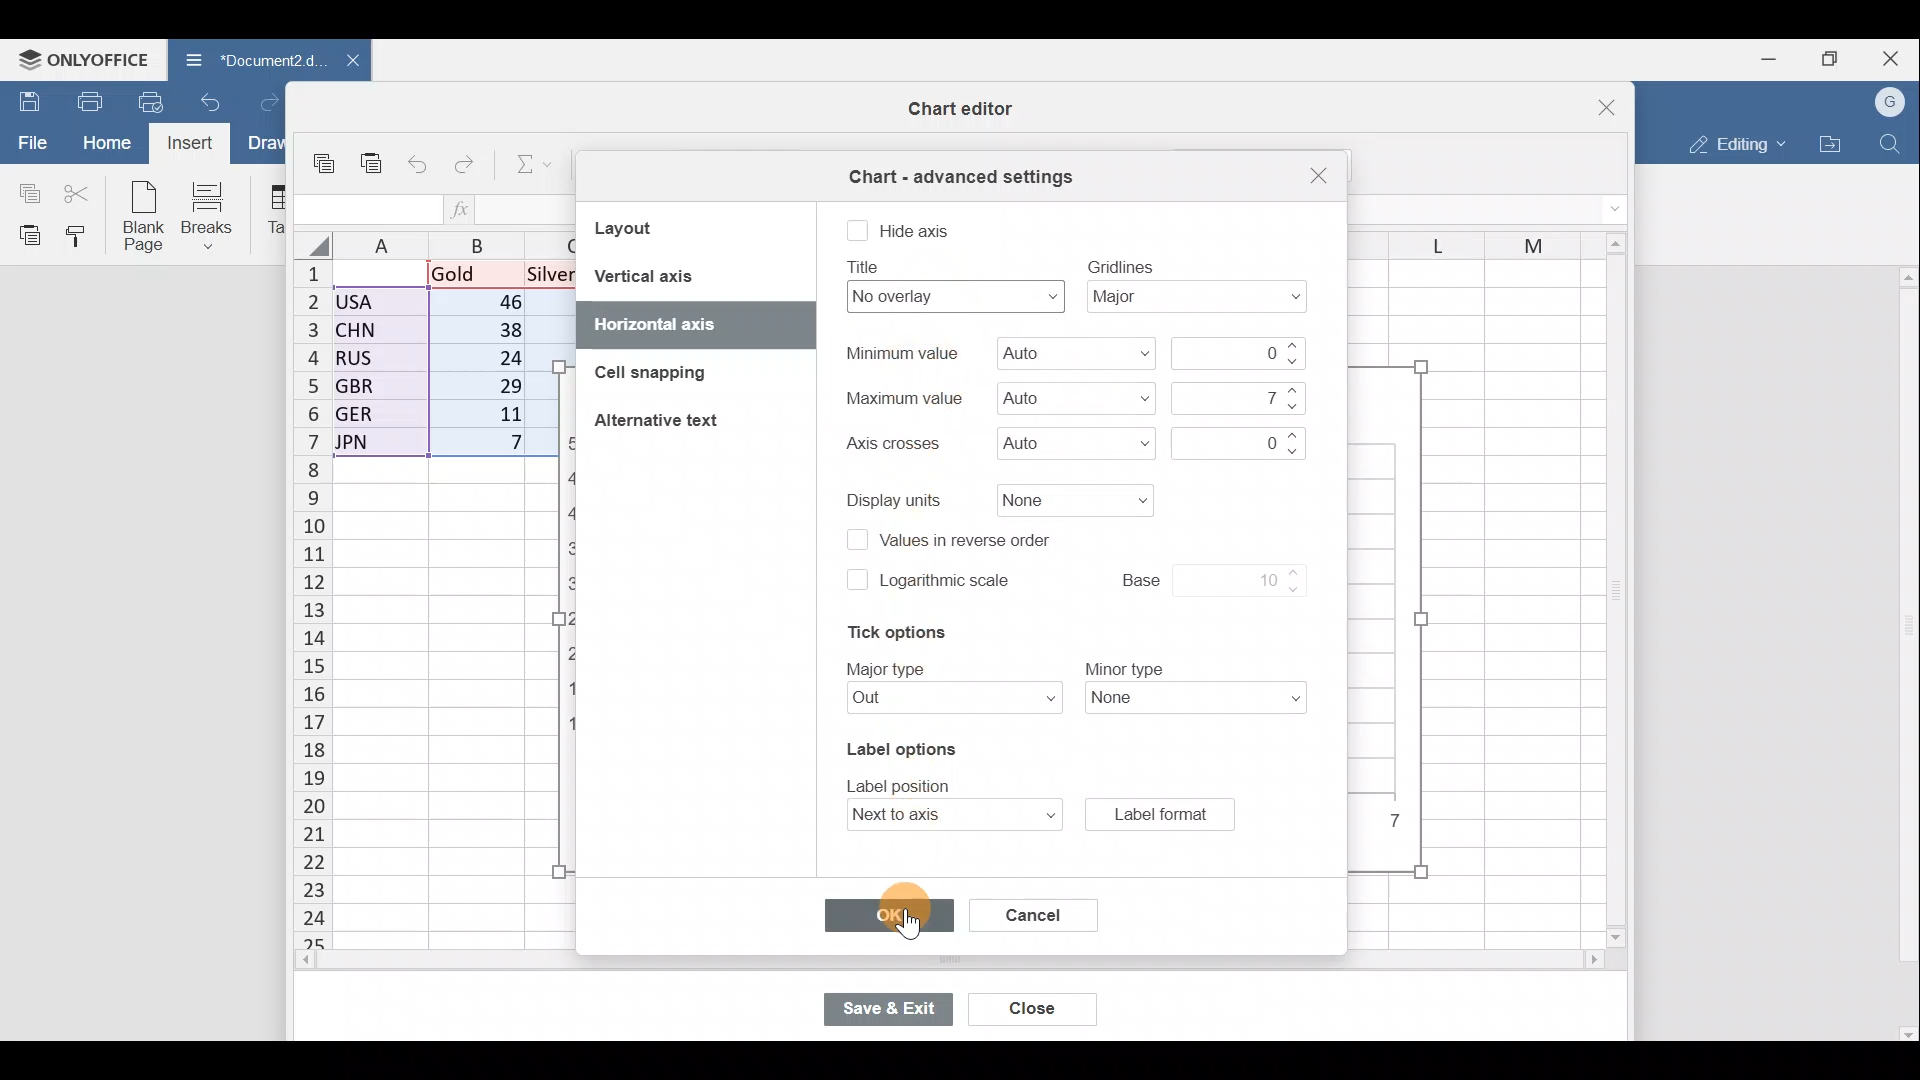 This screenshot has width=1920, height=1080. Describe the element at coordinates (1121, 265) in the screenshot. I see `text` at that location.